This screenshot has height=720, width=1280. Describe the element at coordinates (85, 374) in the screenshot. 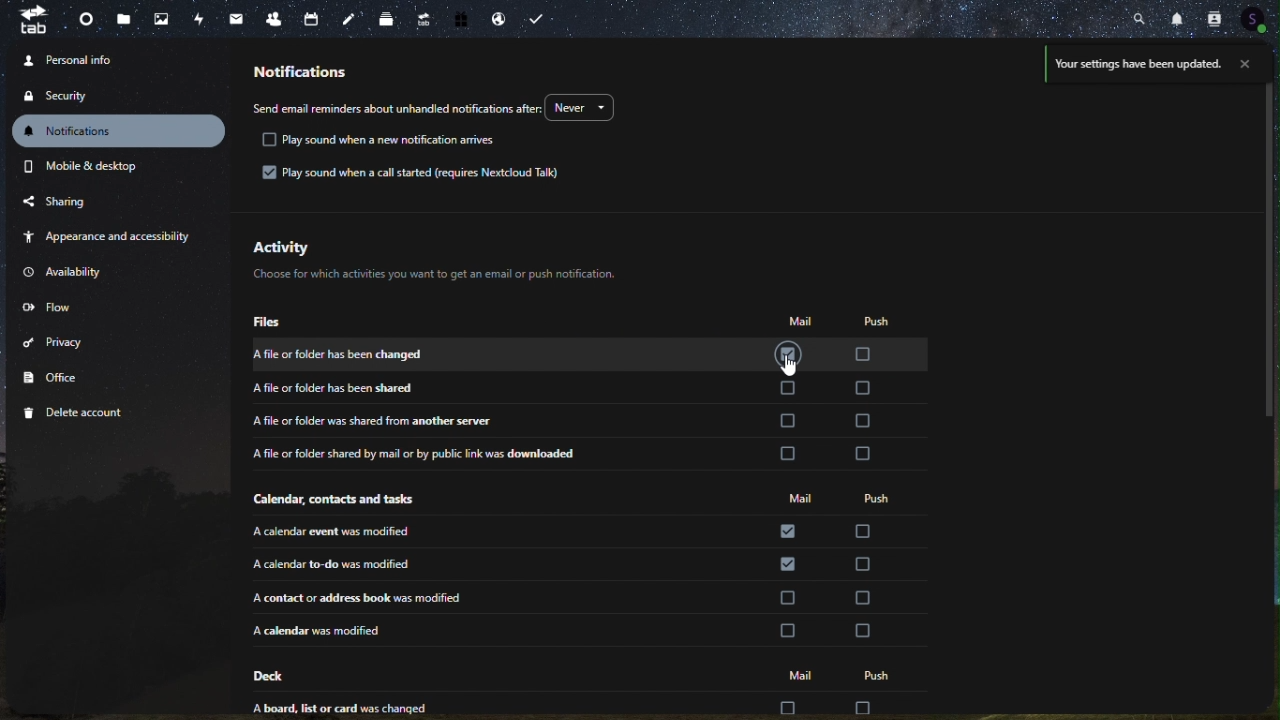

I see `office` at that location.